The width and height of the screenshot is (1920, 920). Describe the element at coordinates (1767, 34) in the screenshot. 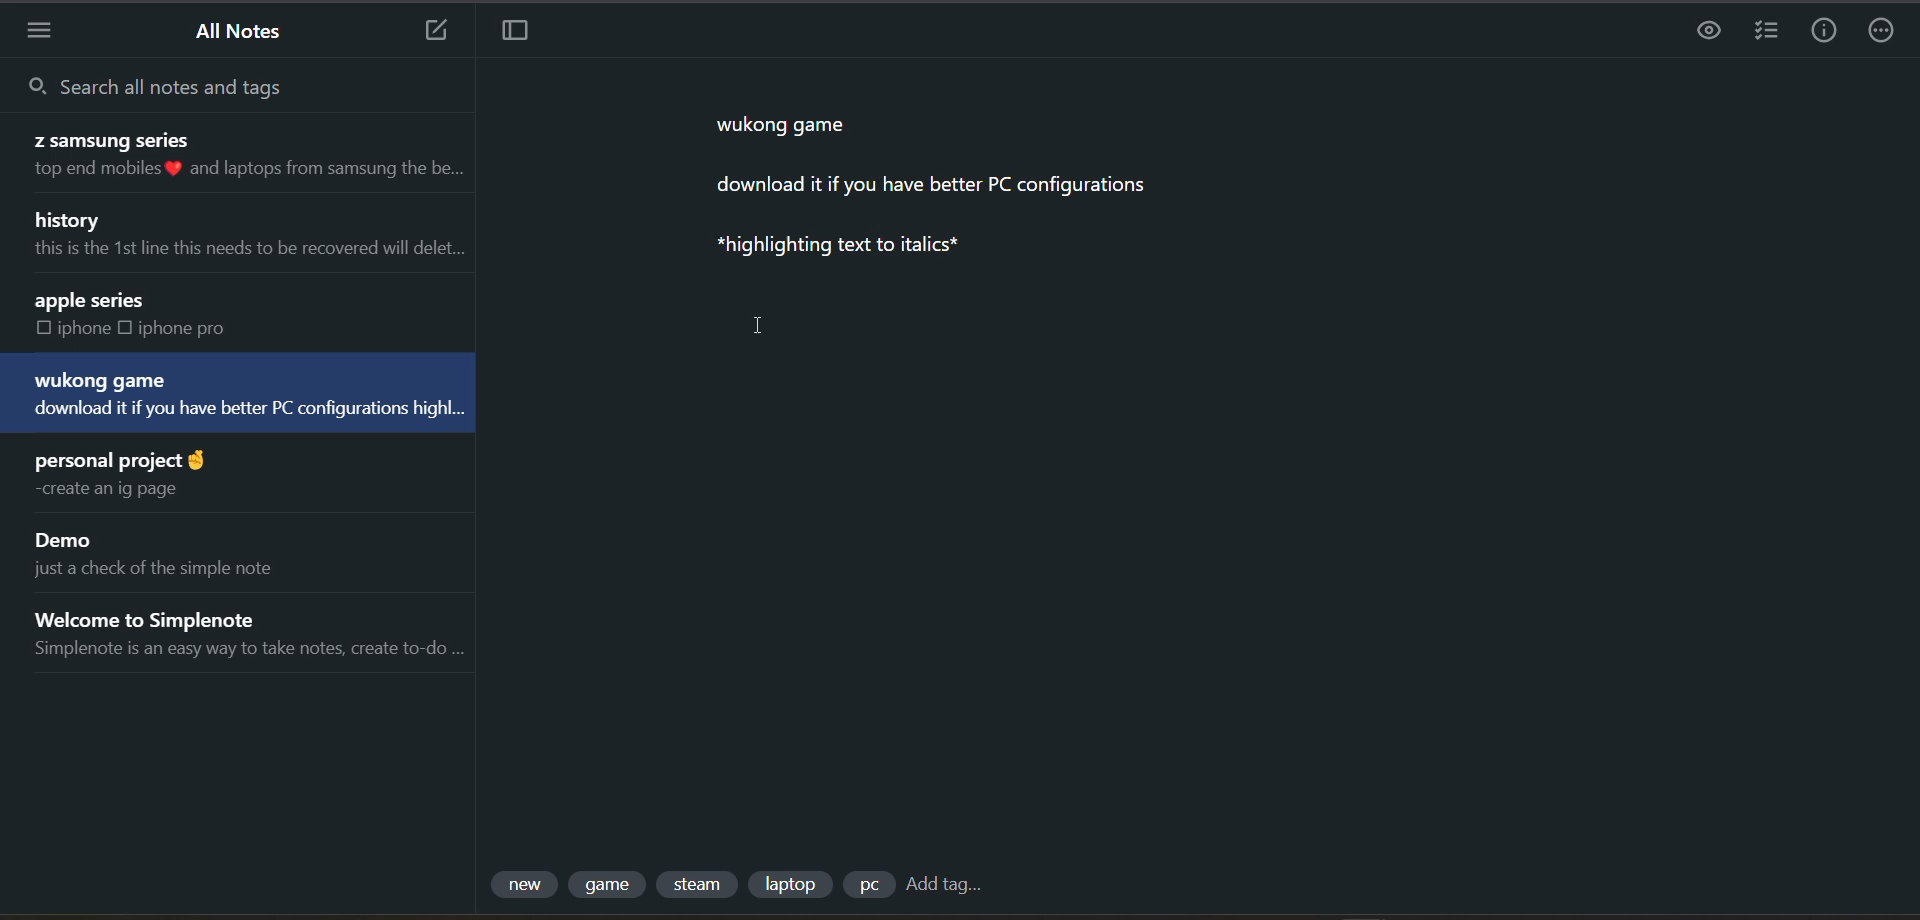

I see `insert checklist` at that location.